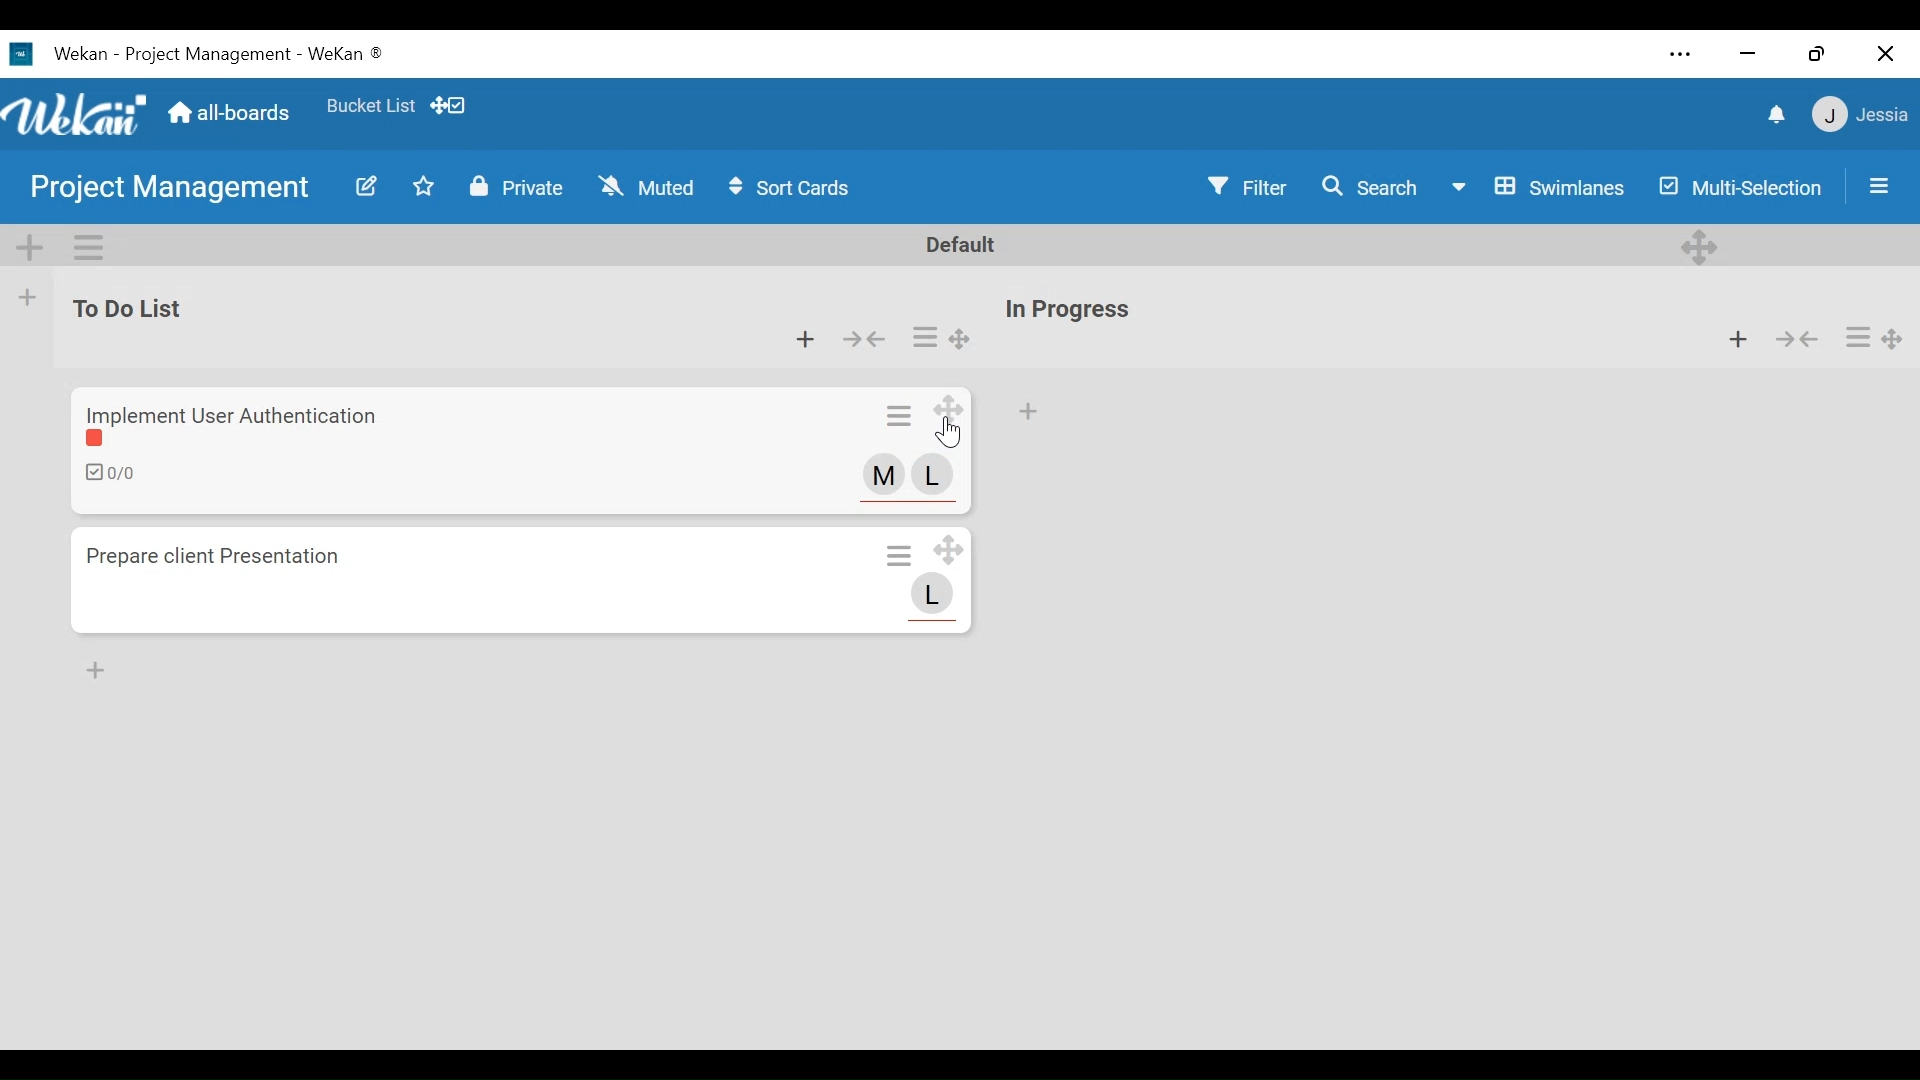 The width and height of the screenshot is (1920, 1080). I want to click on List Title, so click(1069, 310).